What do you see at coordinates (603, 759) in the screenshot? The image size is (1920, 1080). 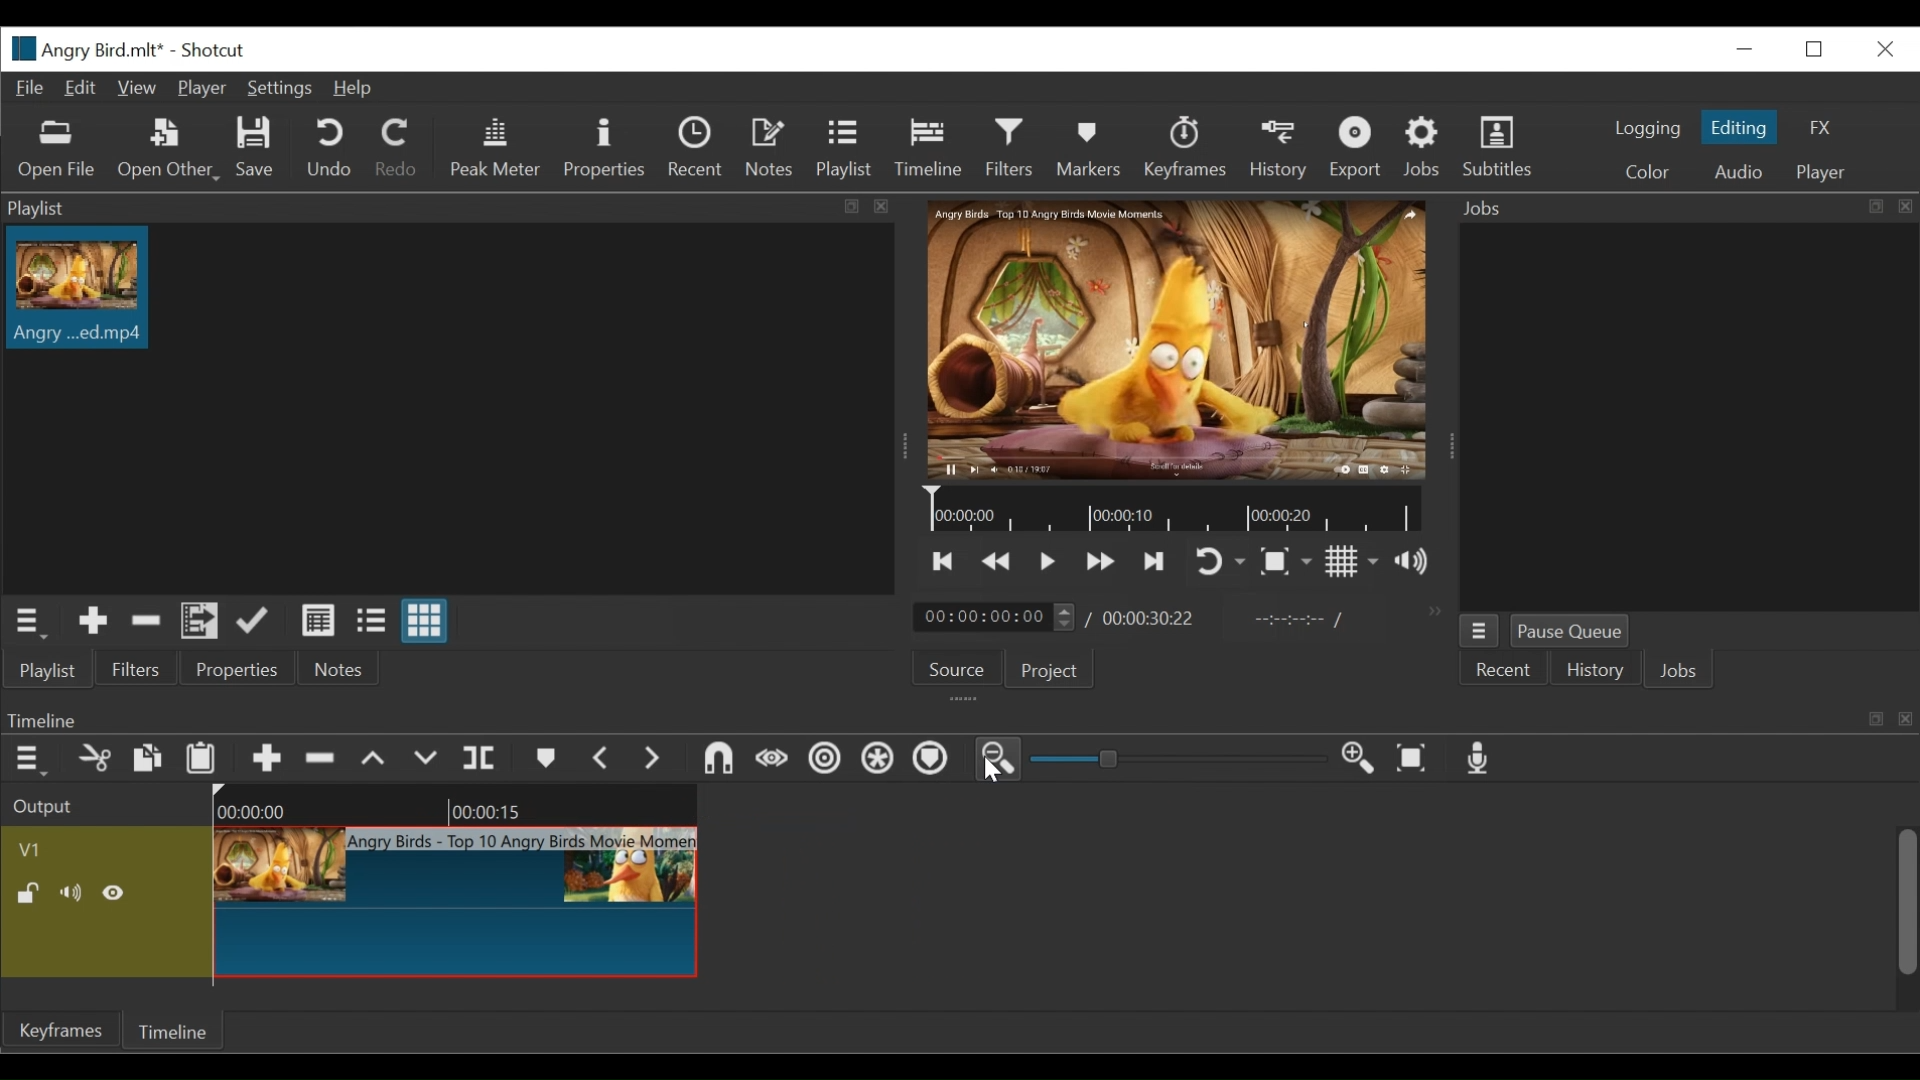 I see `Previous marker` at bounding box center [603, 759].